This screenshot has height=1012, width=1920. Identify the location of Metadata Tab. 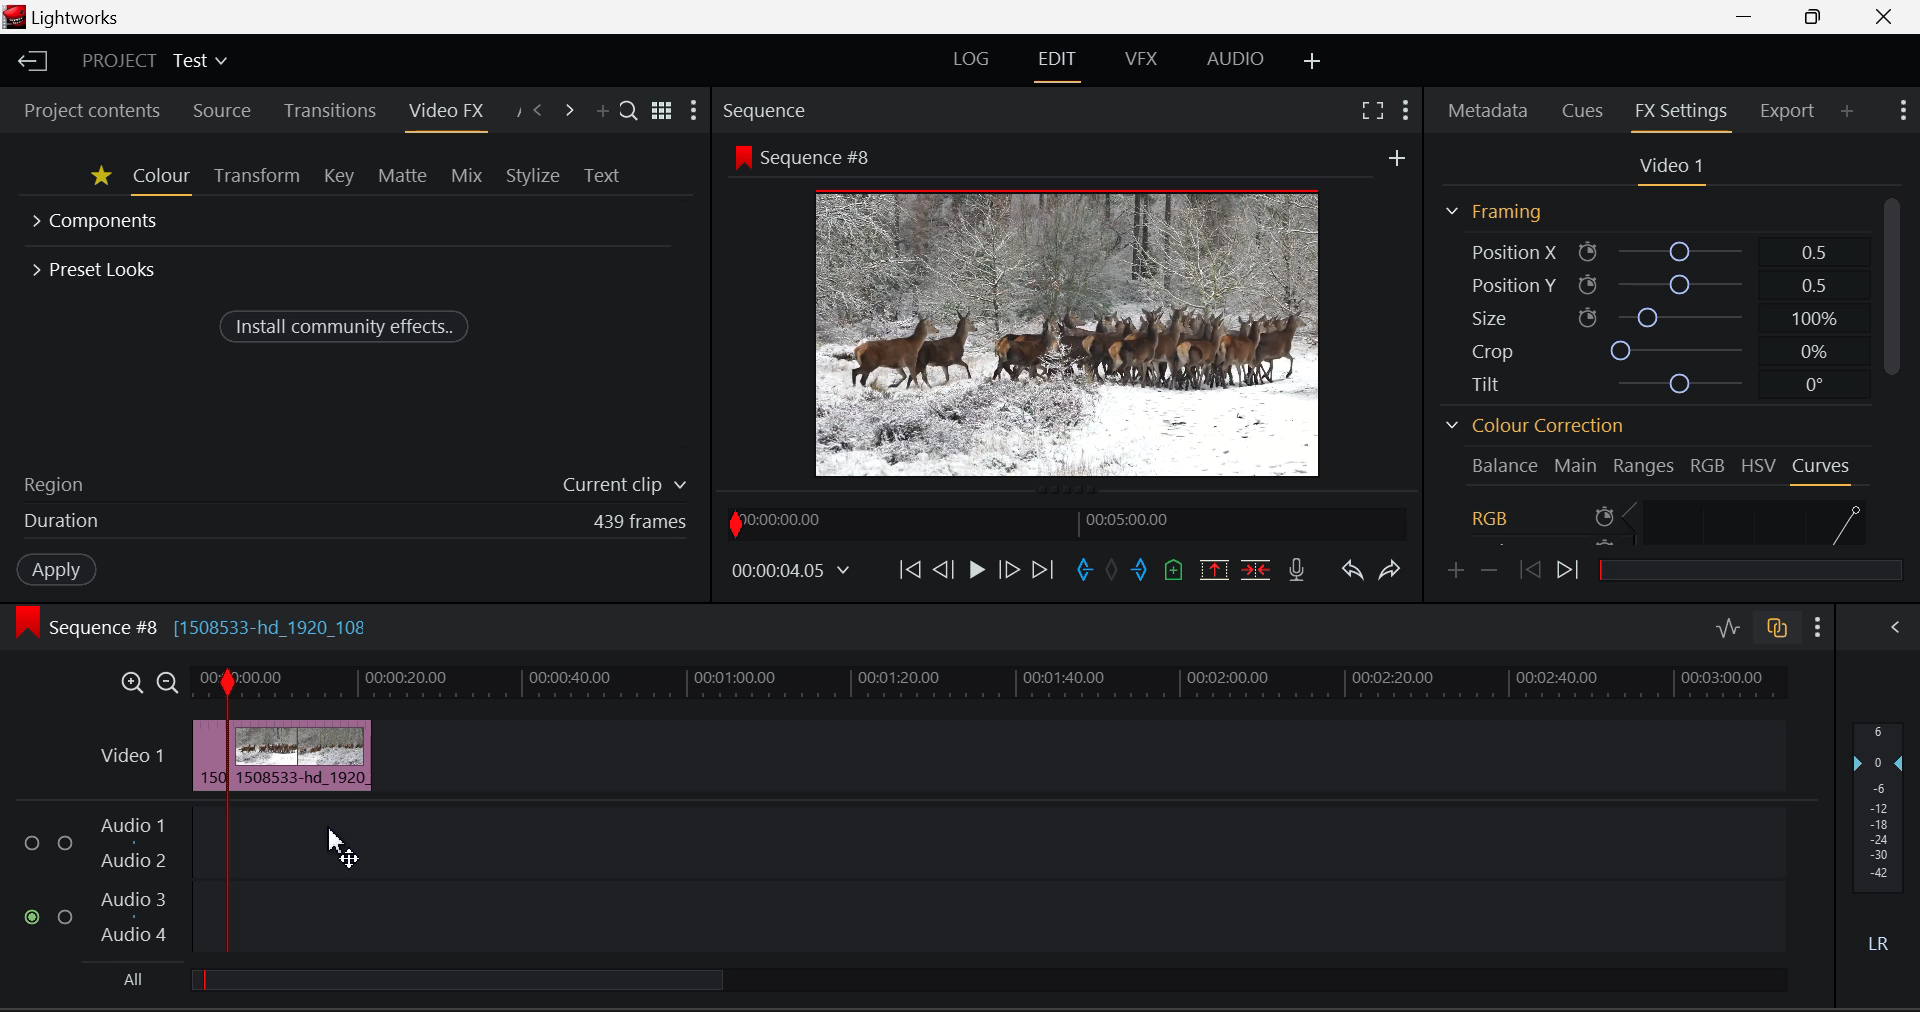
(1487, 113).